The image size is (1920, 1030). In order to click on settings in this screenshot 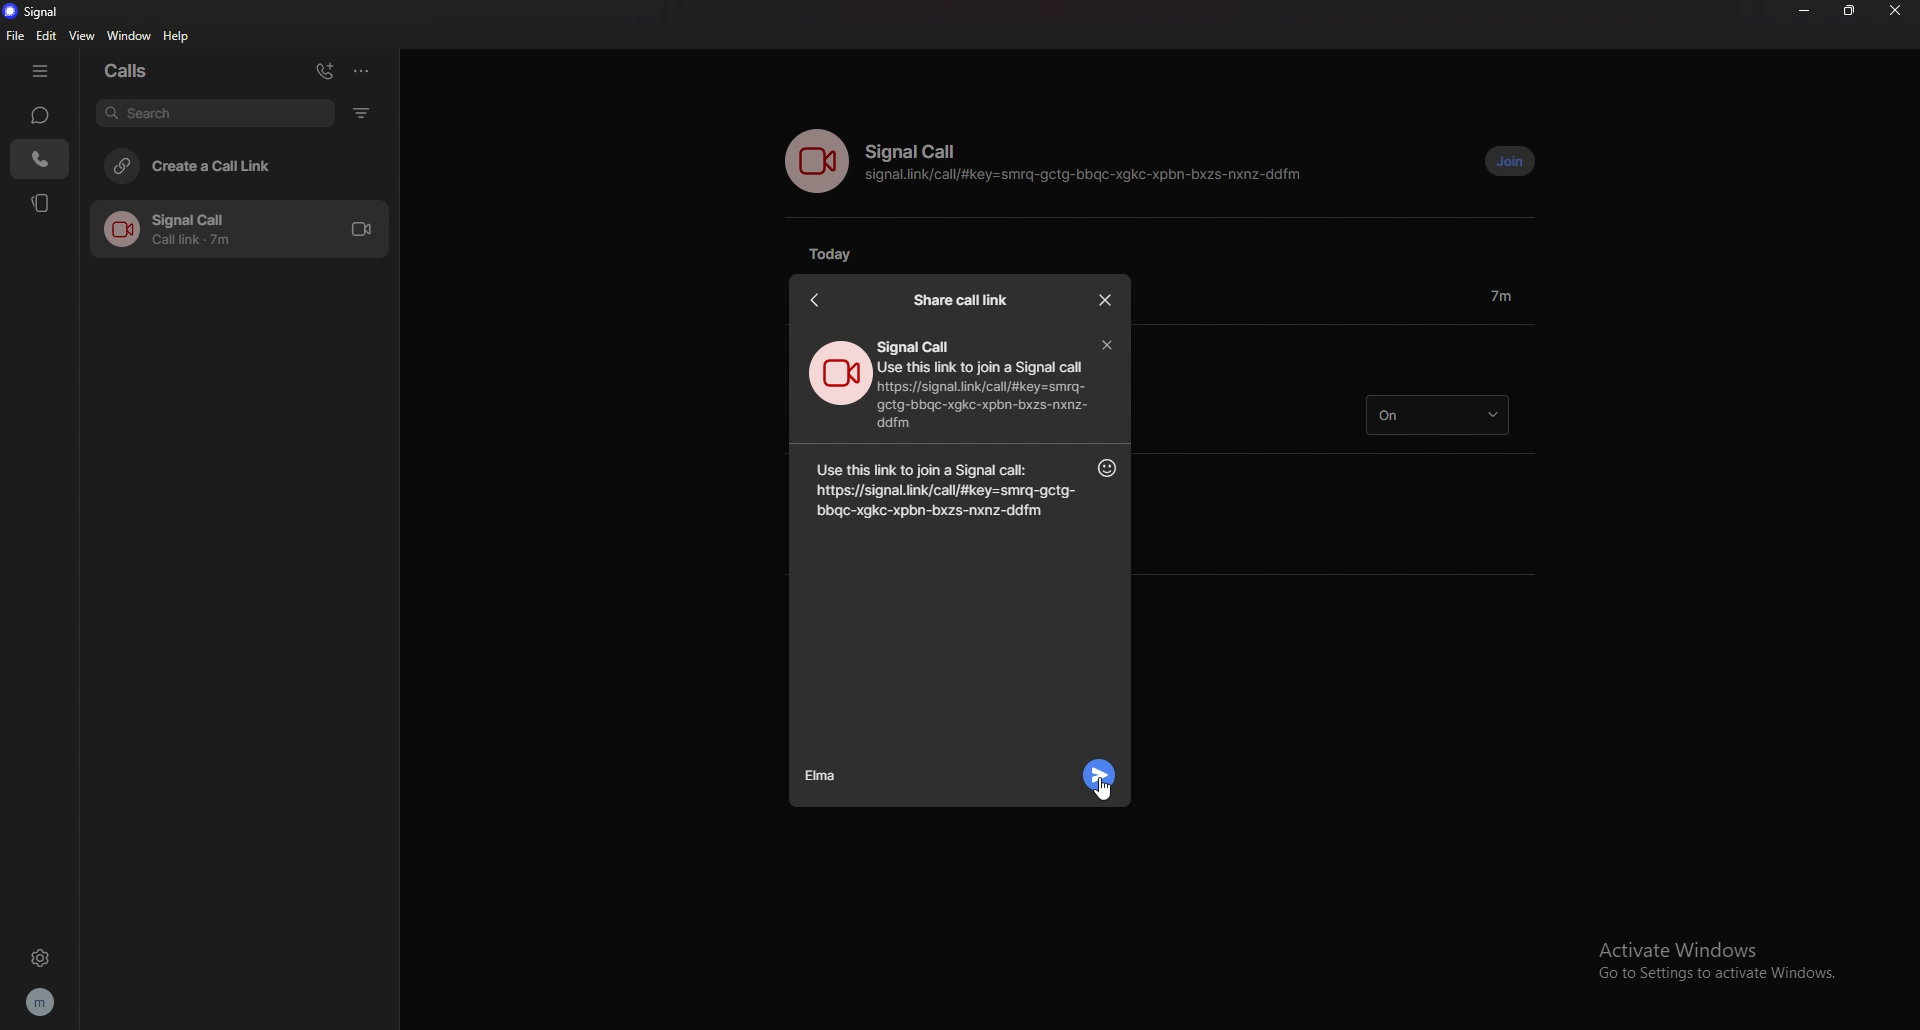, I will do `click(39, 957)`.